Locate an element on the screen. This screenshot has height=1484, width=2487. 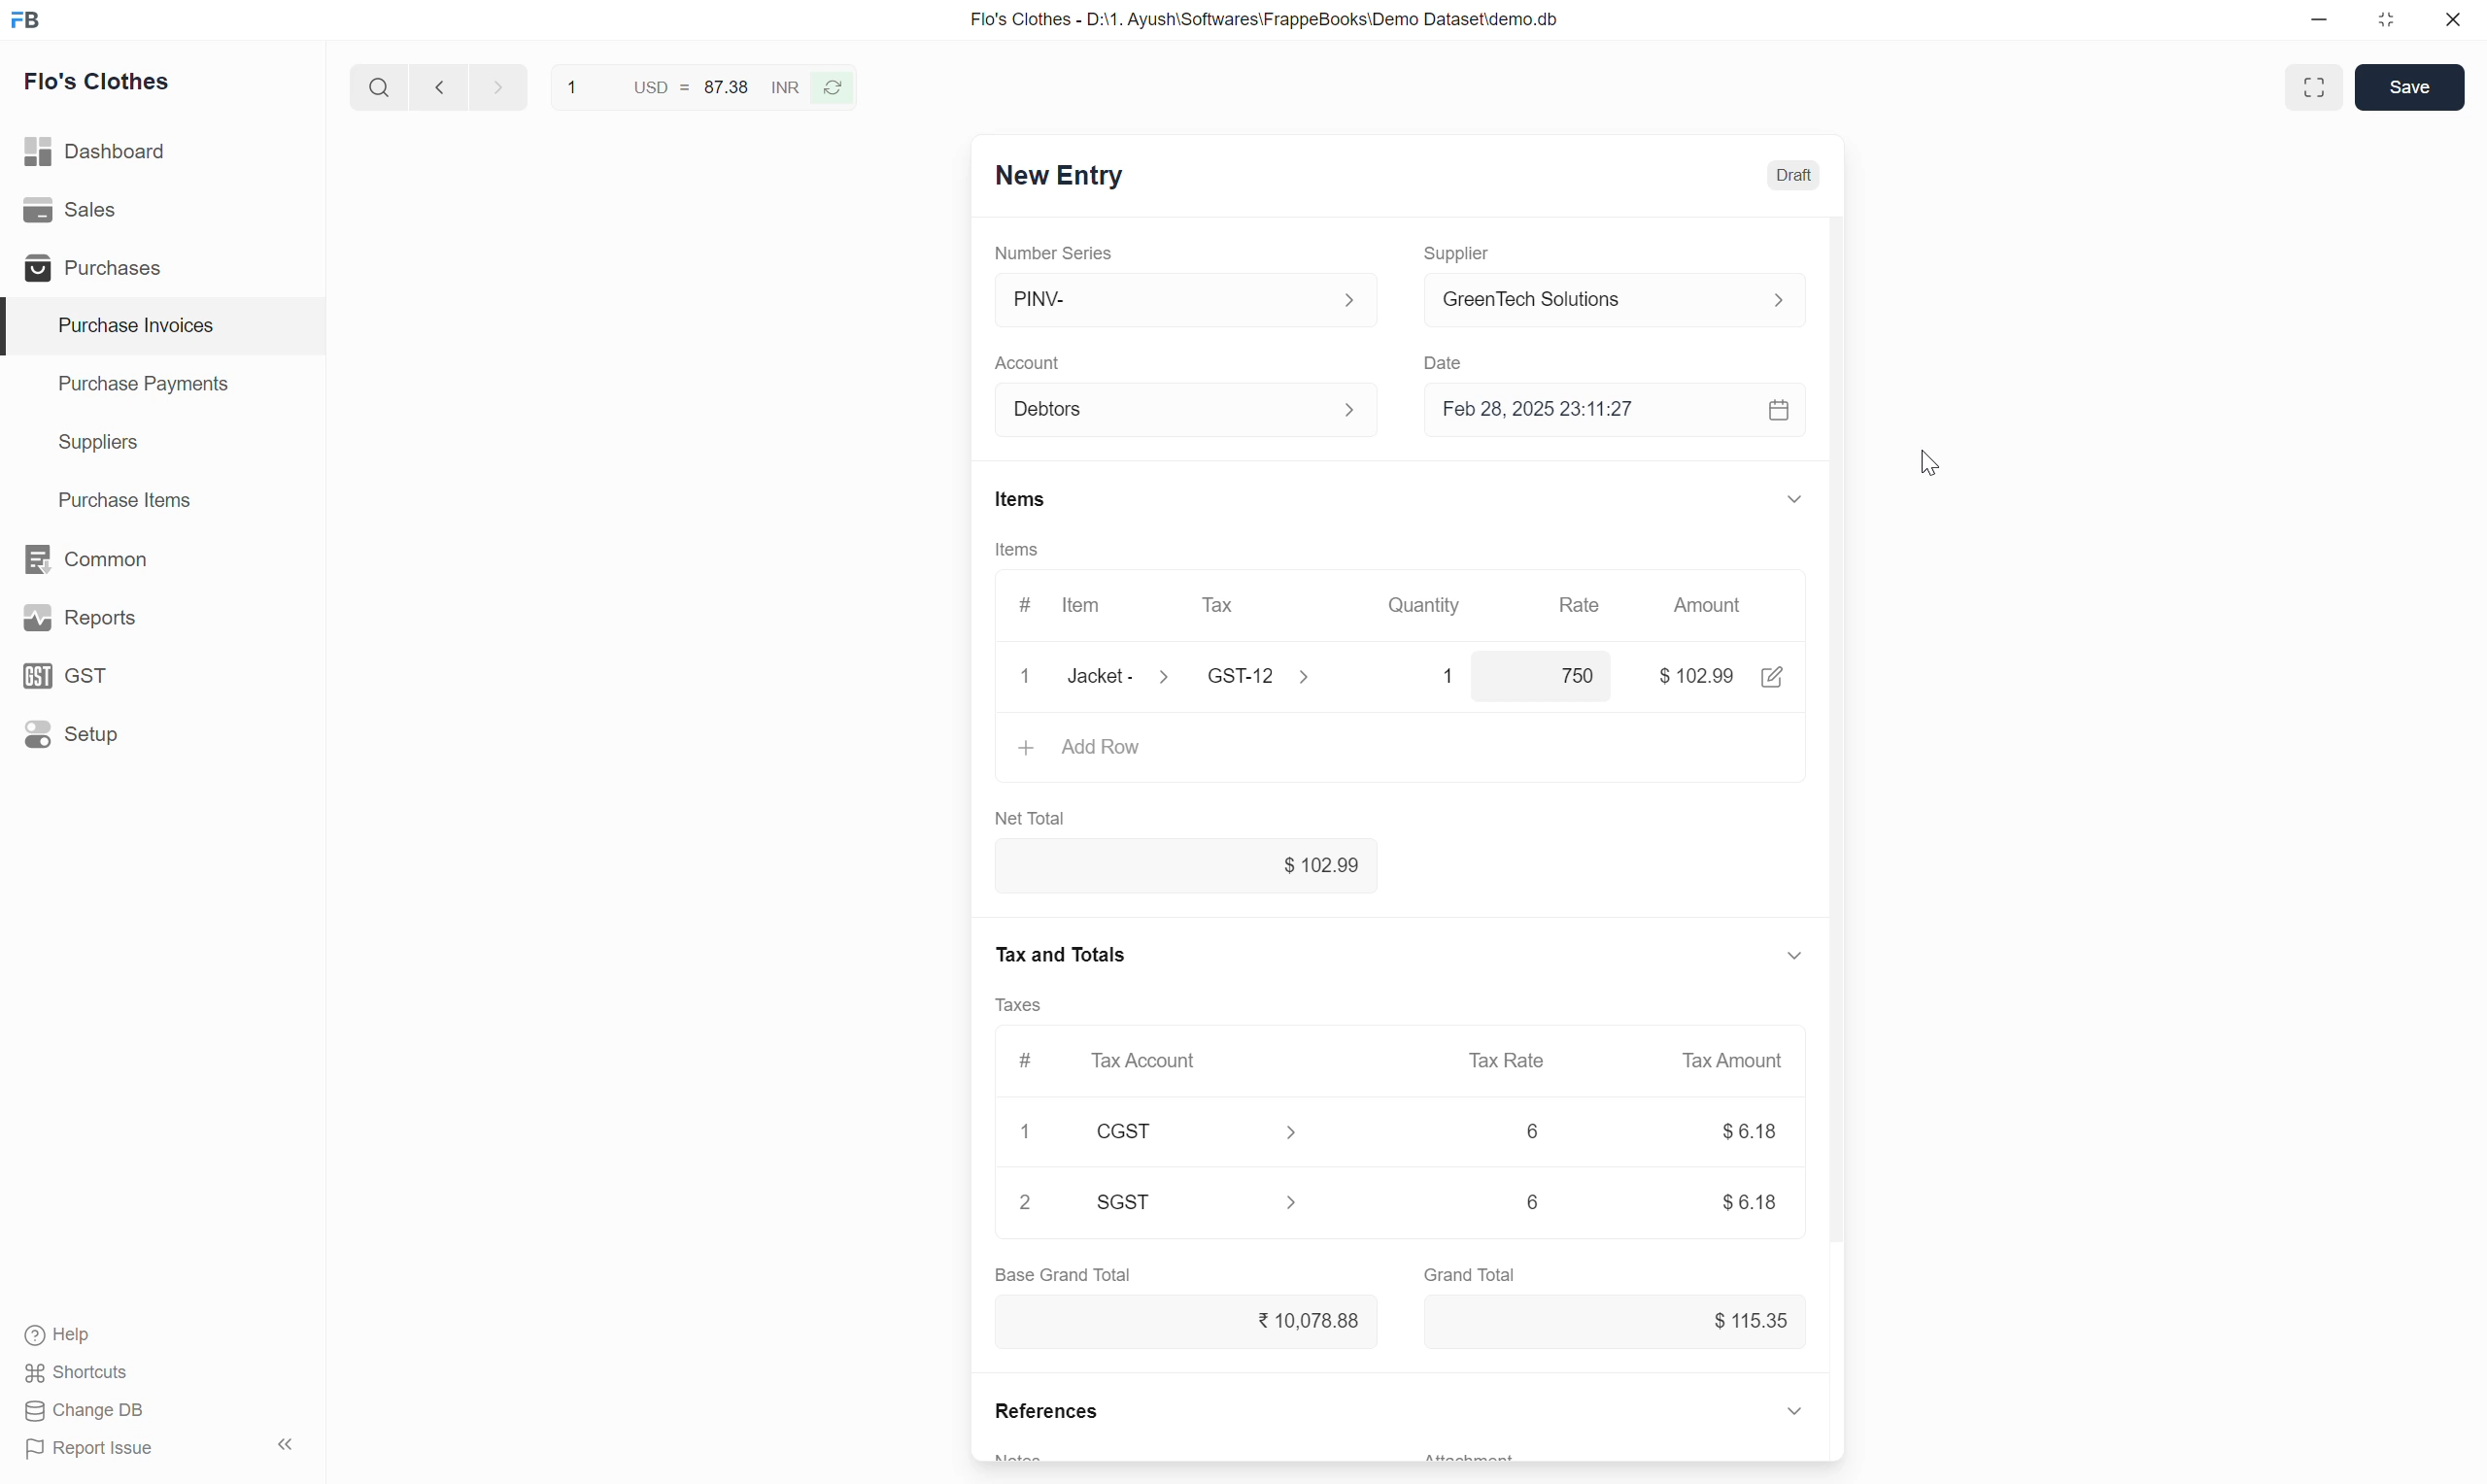
Purchases is located at coordinates (161, 266).